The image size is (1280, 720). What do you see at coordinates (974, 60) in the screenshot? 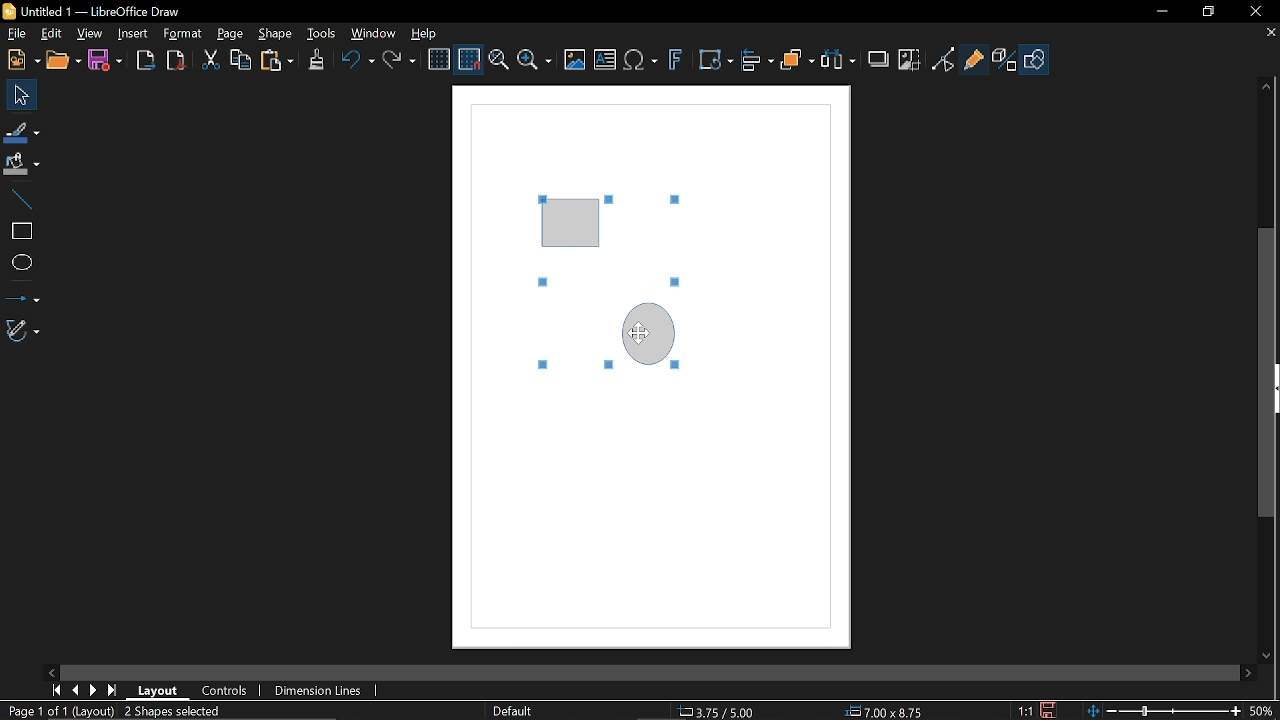
I see `Glue` at bounding box center [974, 60].